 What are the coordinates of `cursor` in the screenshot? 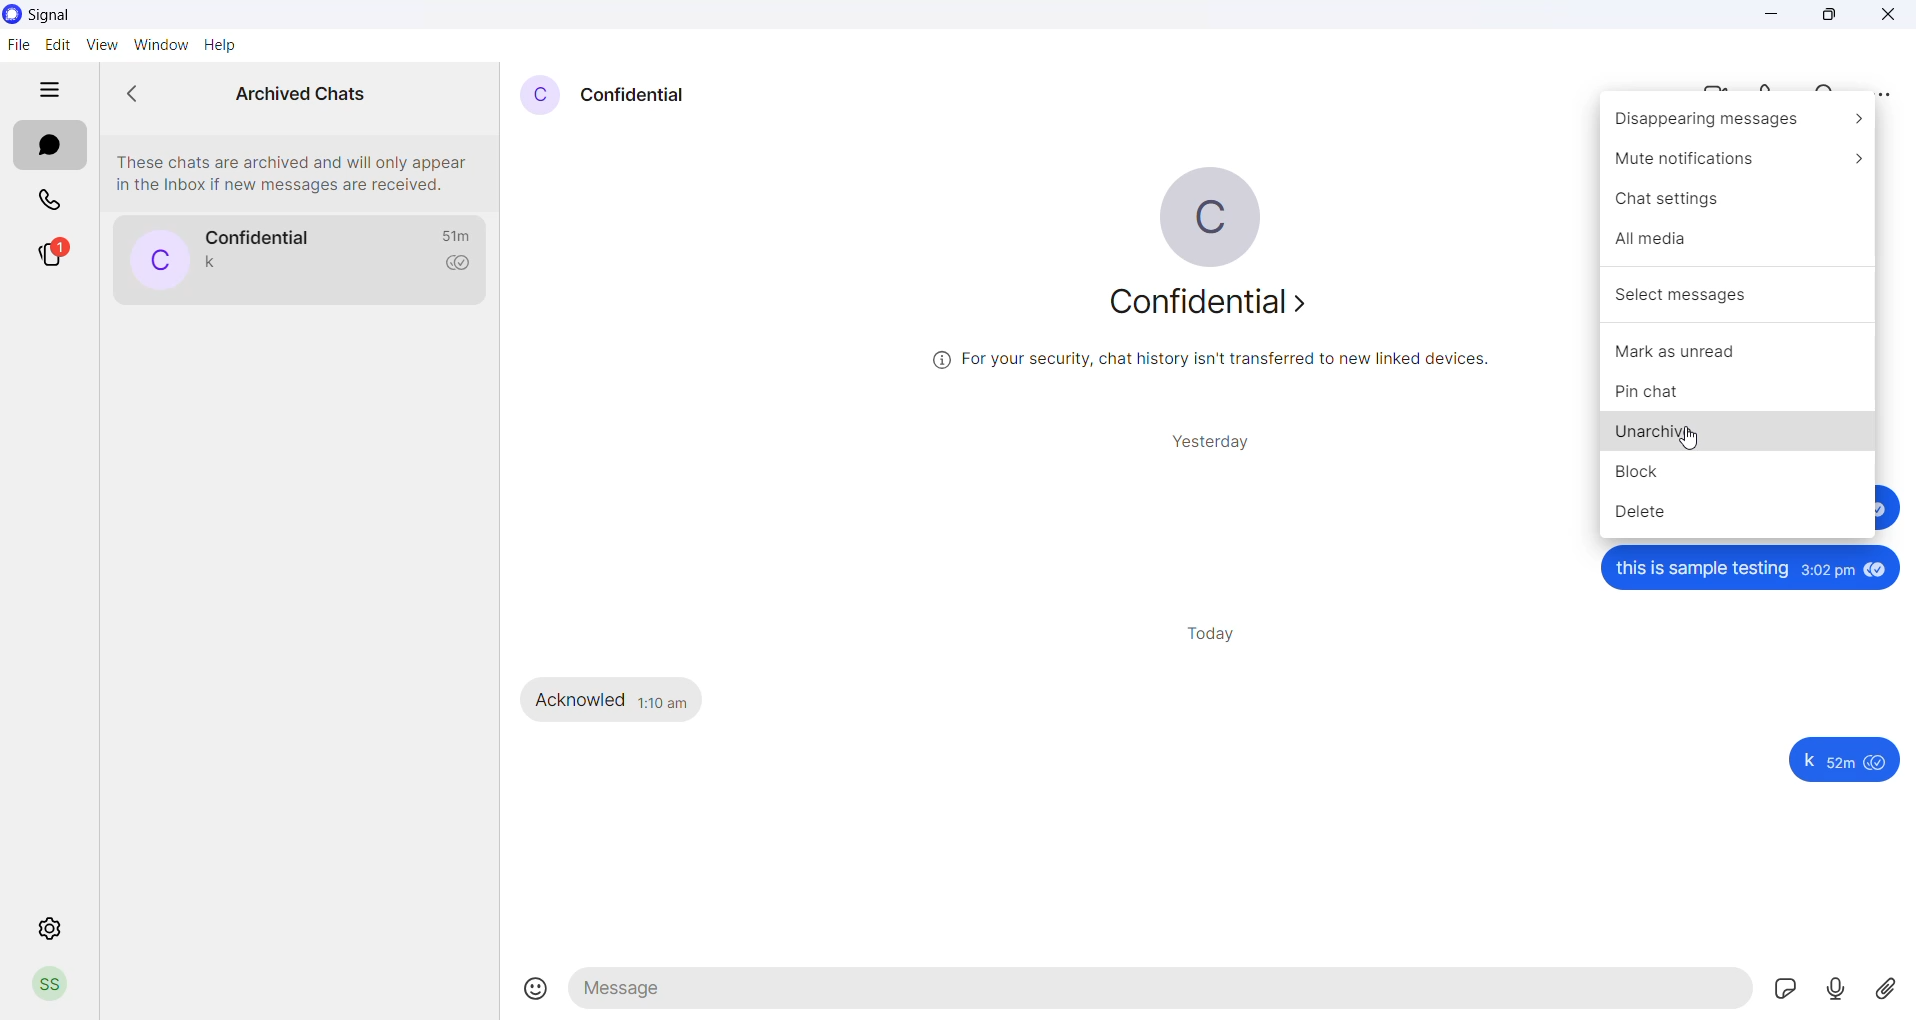 It's located at (1695, 442).